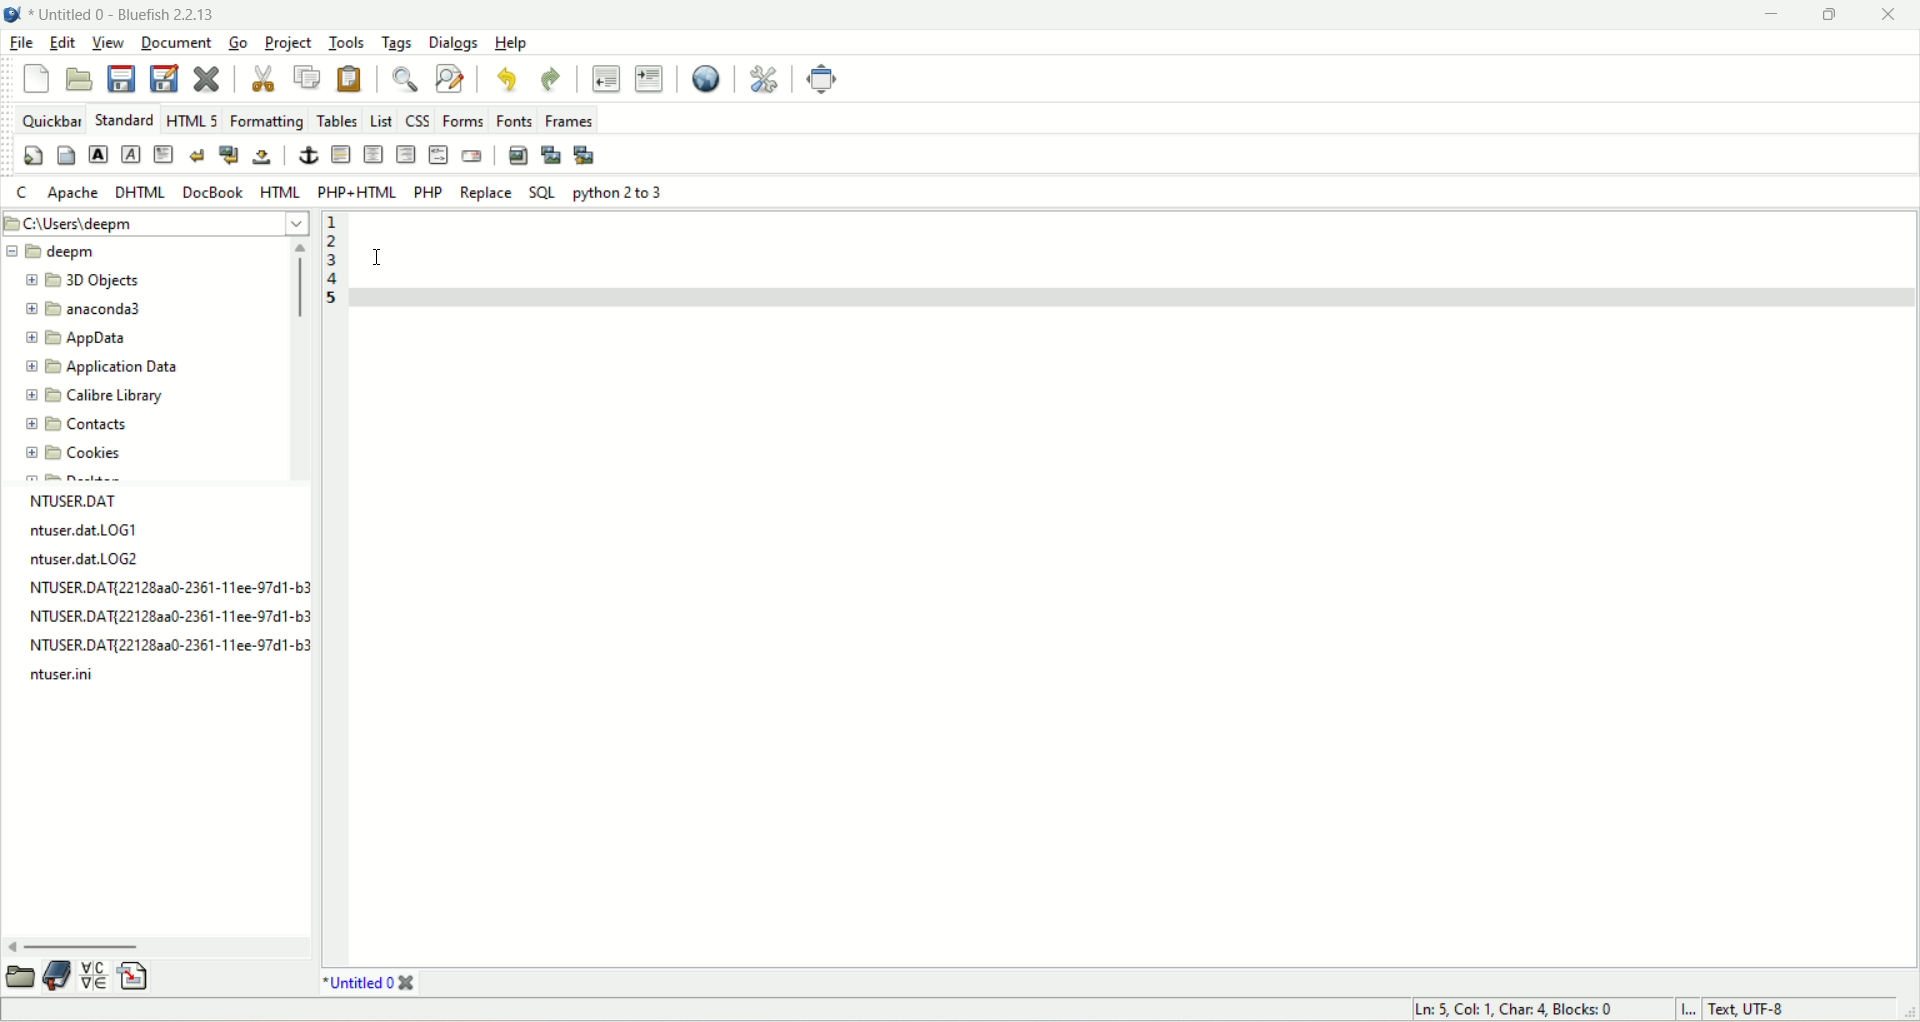 The height and width of the screenshot is (1022, 1920). I want to click on C, so click(21, 194).